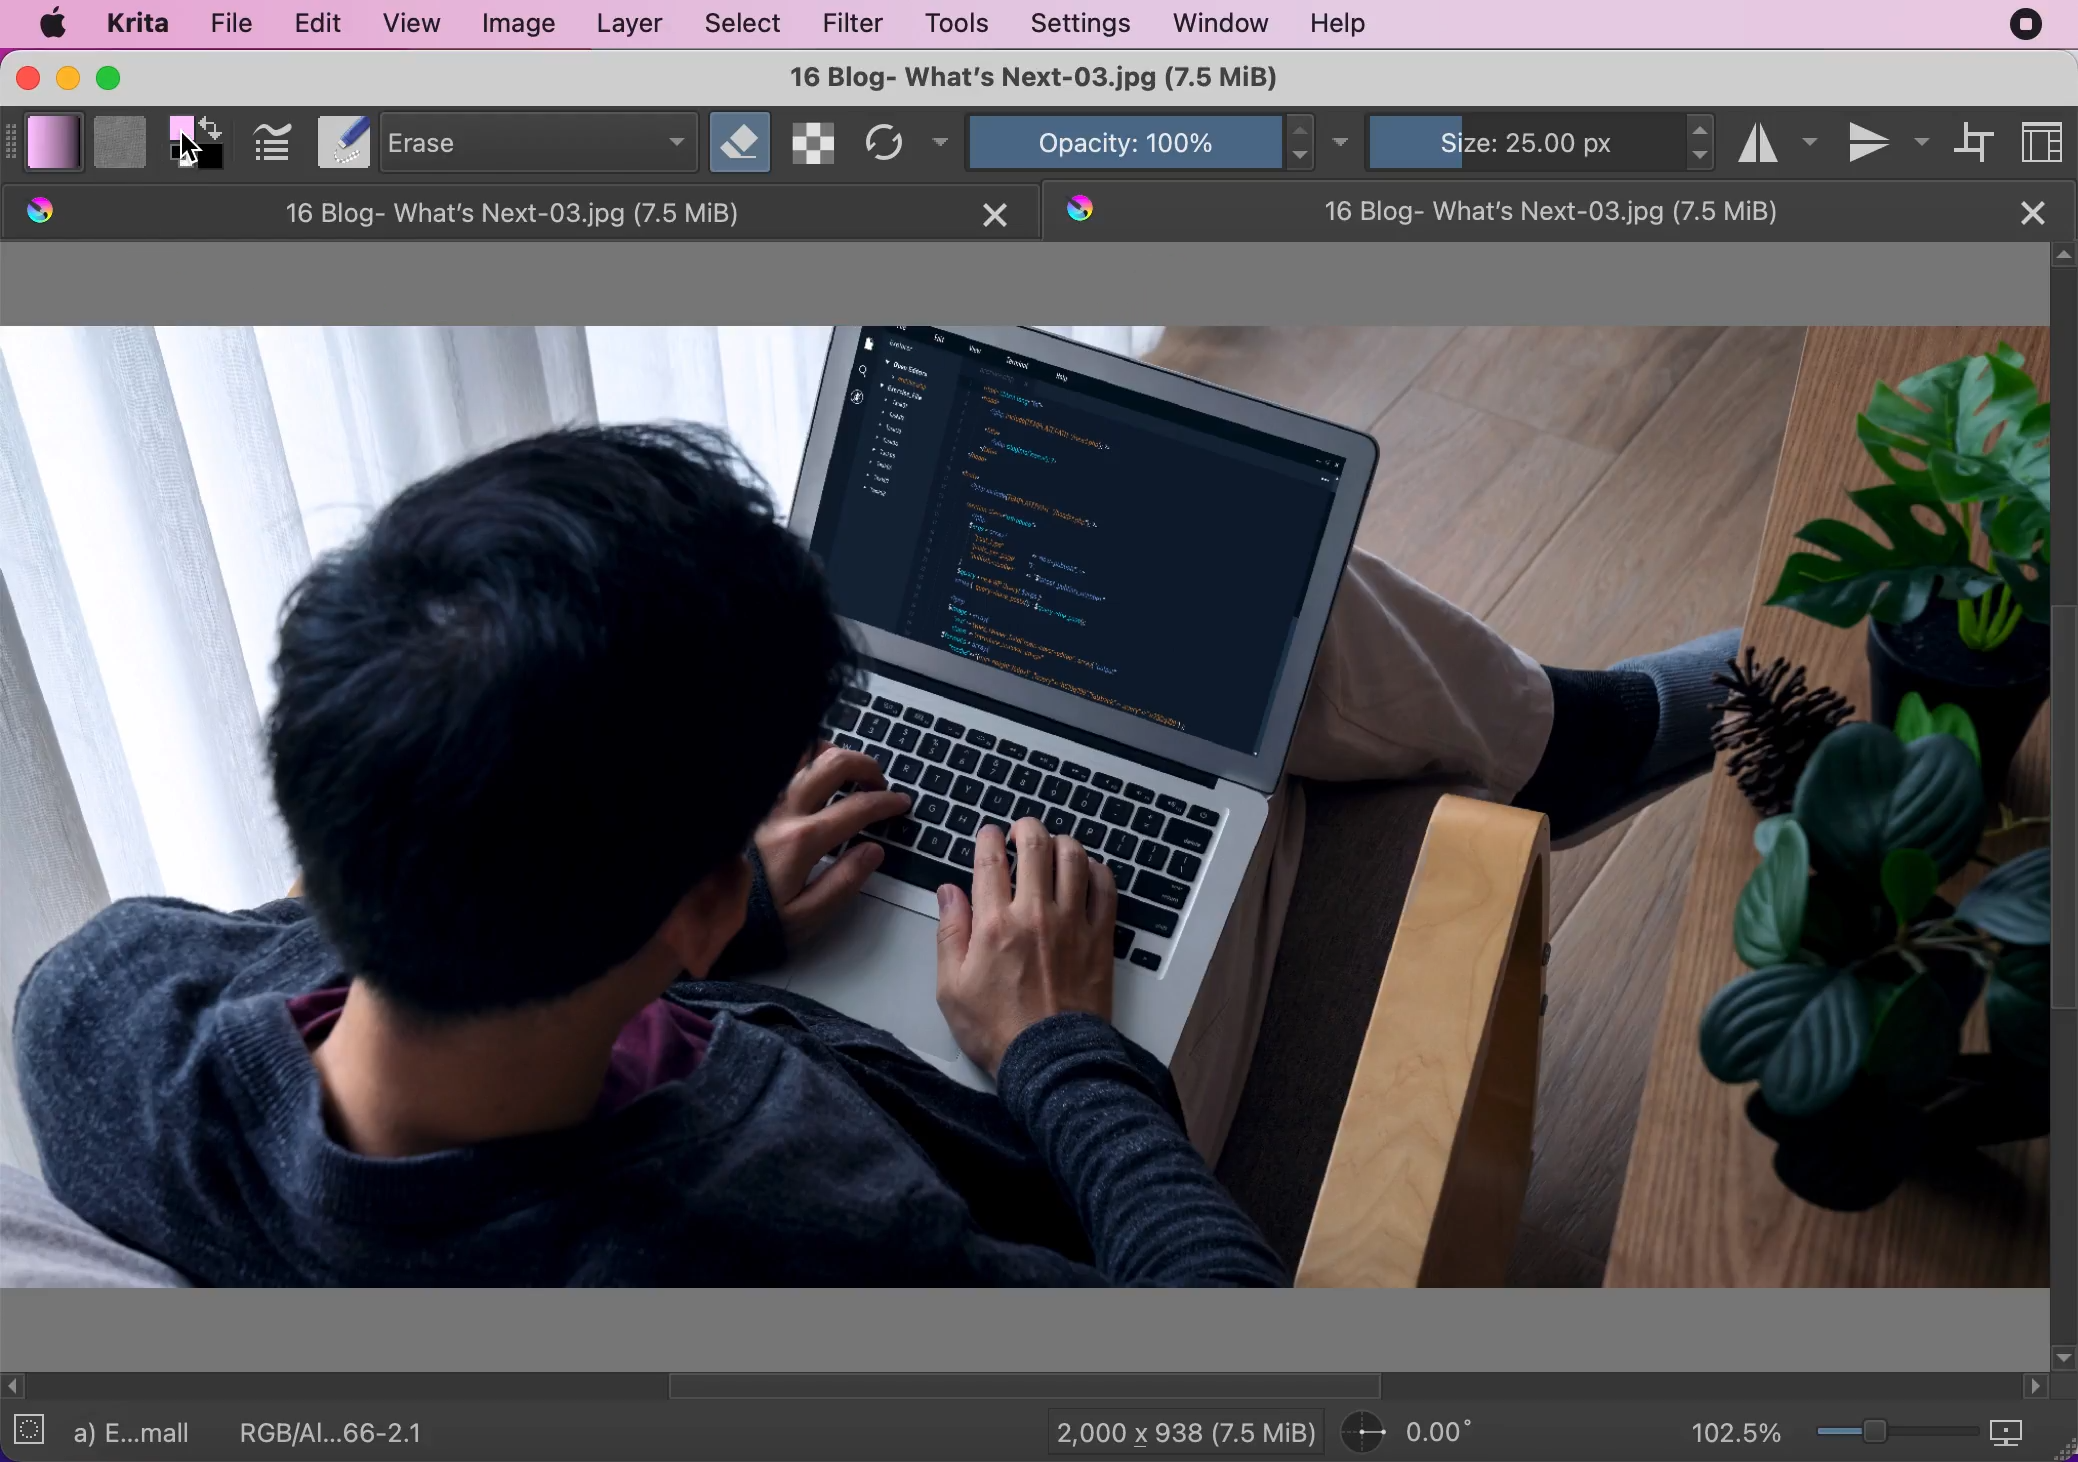 Image resolution: width=2078 pixels, height=1462 pixels. I want to click on 0.00, so click(1426, 1432).